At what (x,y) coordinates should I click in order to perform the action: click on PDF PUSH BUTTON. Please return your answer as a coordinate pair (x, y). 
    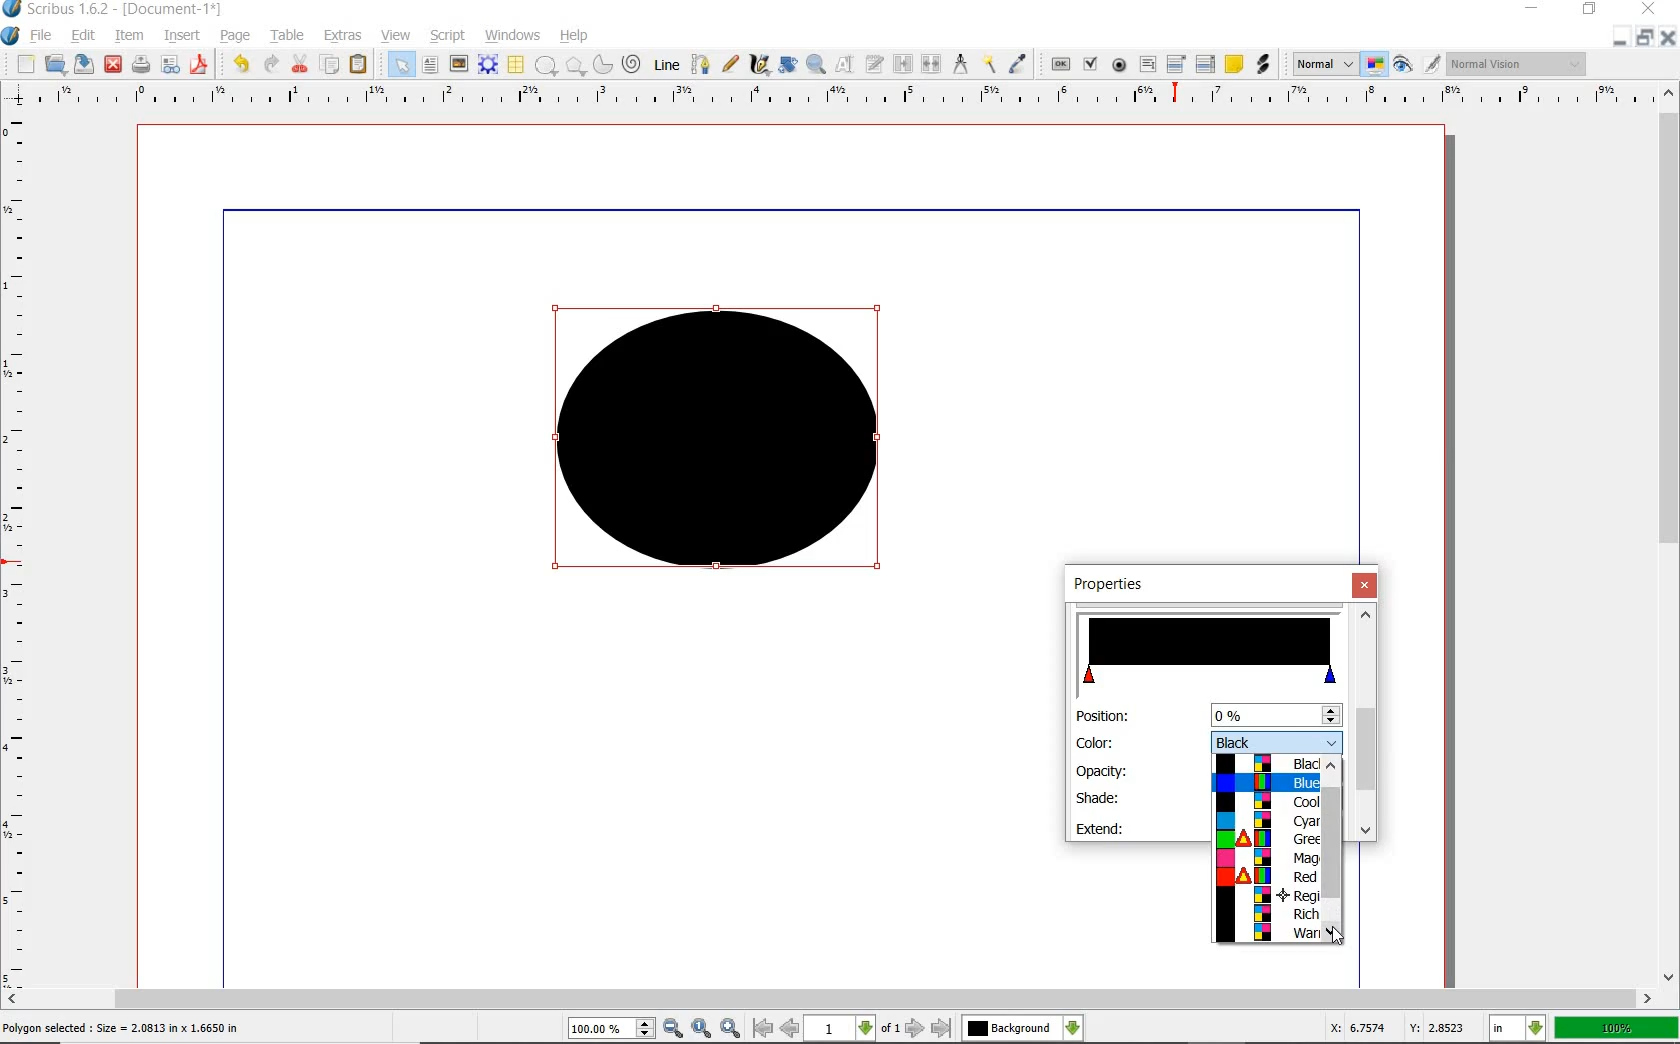
    Looking at the image, I should click on (1059, 65).